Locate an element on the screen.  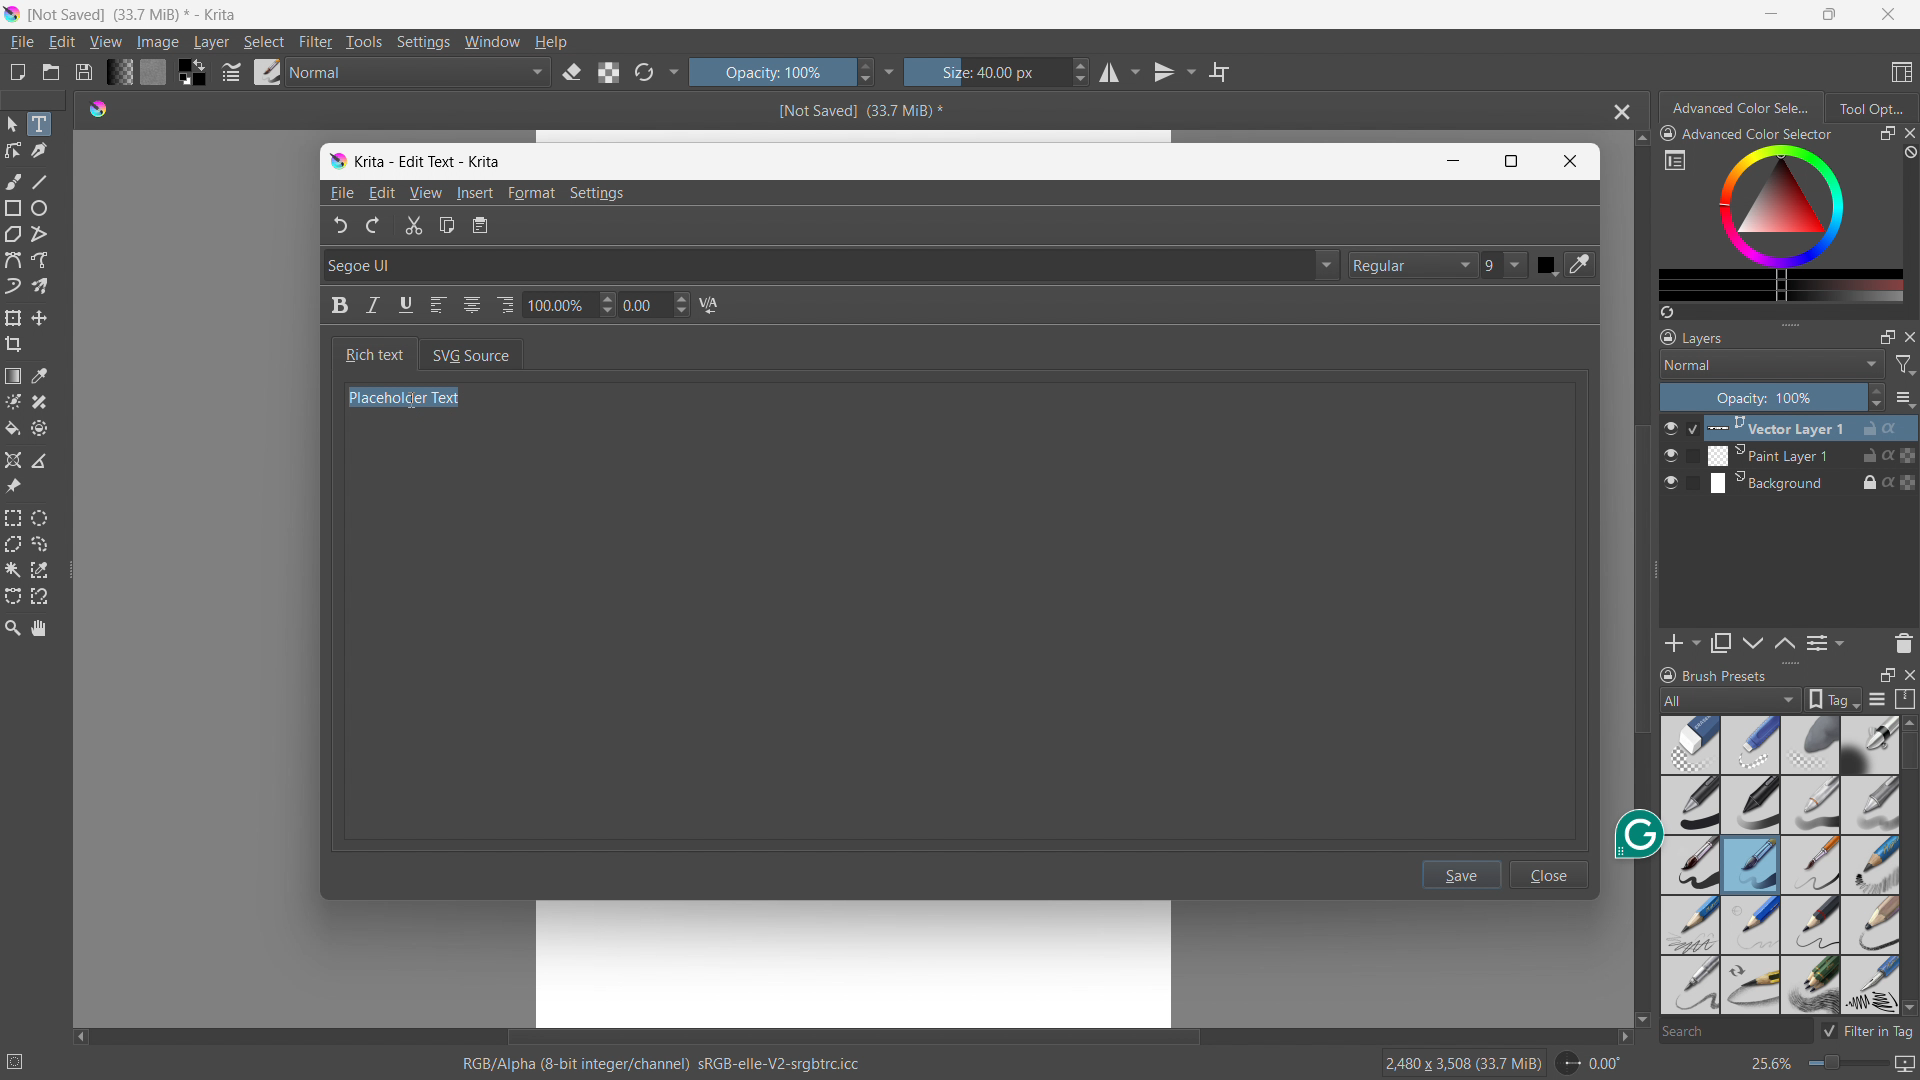
freehand path tool is located at coordinates (40, 260).